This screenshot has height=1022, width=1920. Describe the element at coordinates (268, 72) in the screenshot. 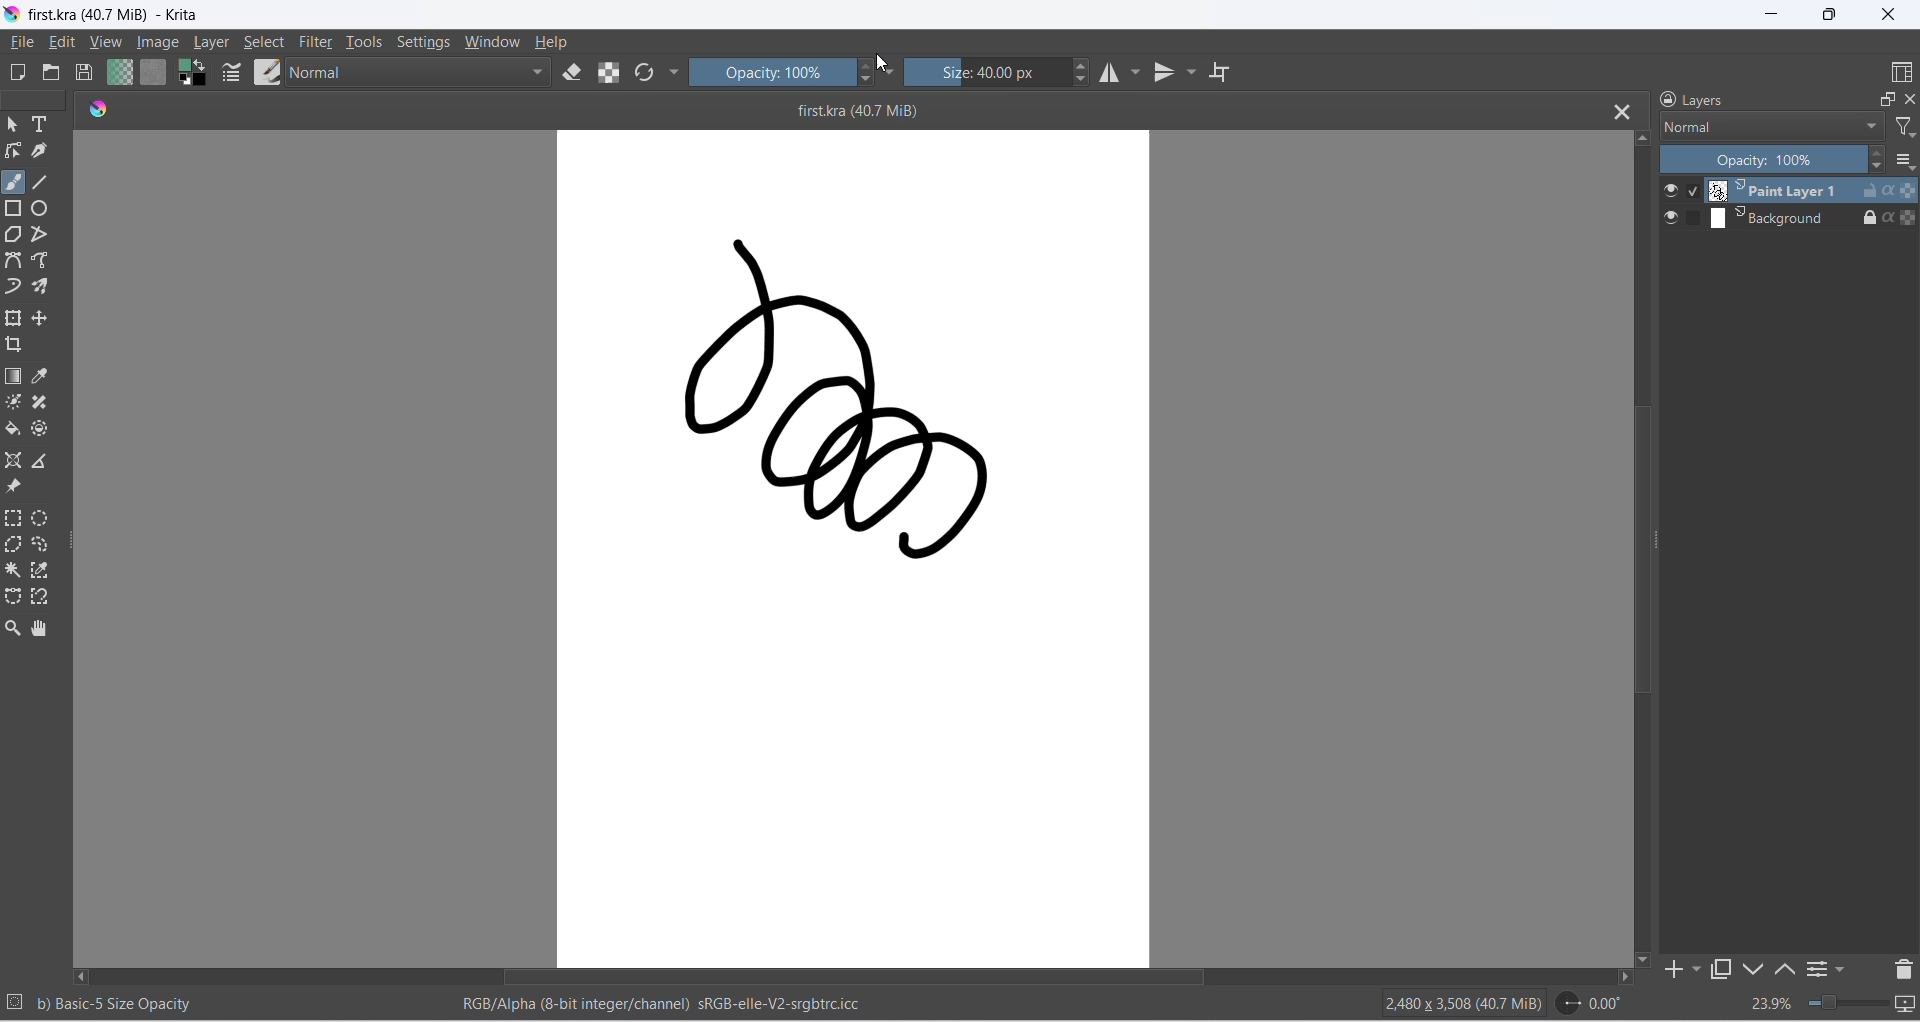

I see `brush presets` at that location.